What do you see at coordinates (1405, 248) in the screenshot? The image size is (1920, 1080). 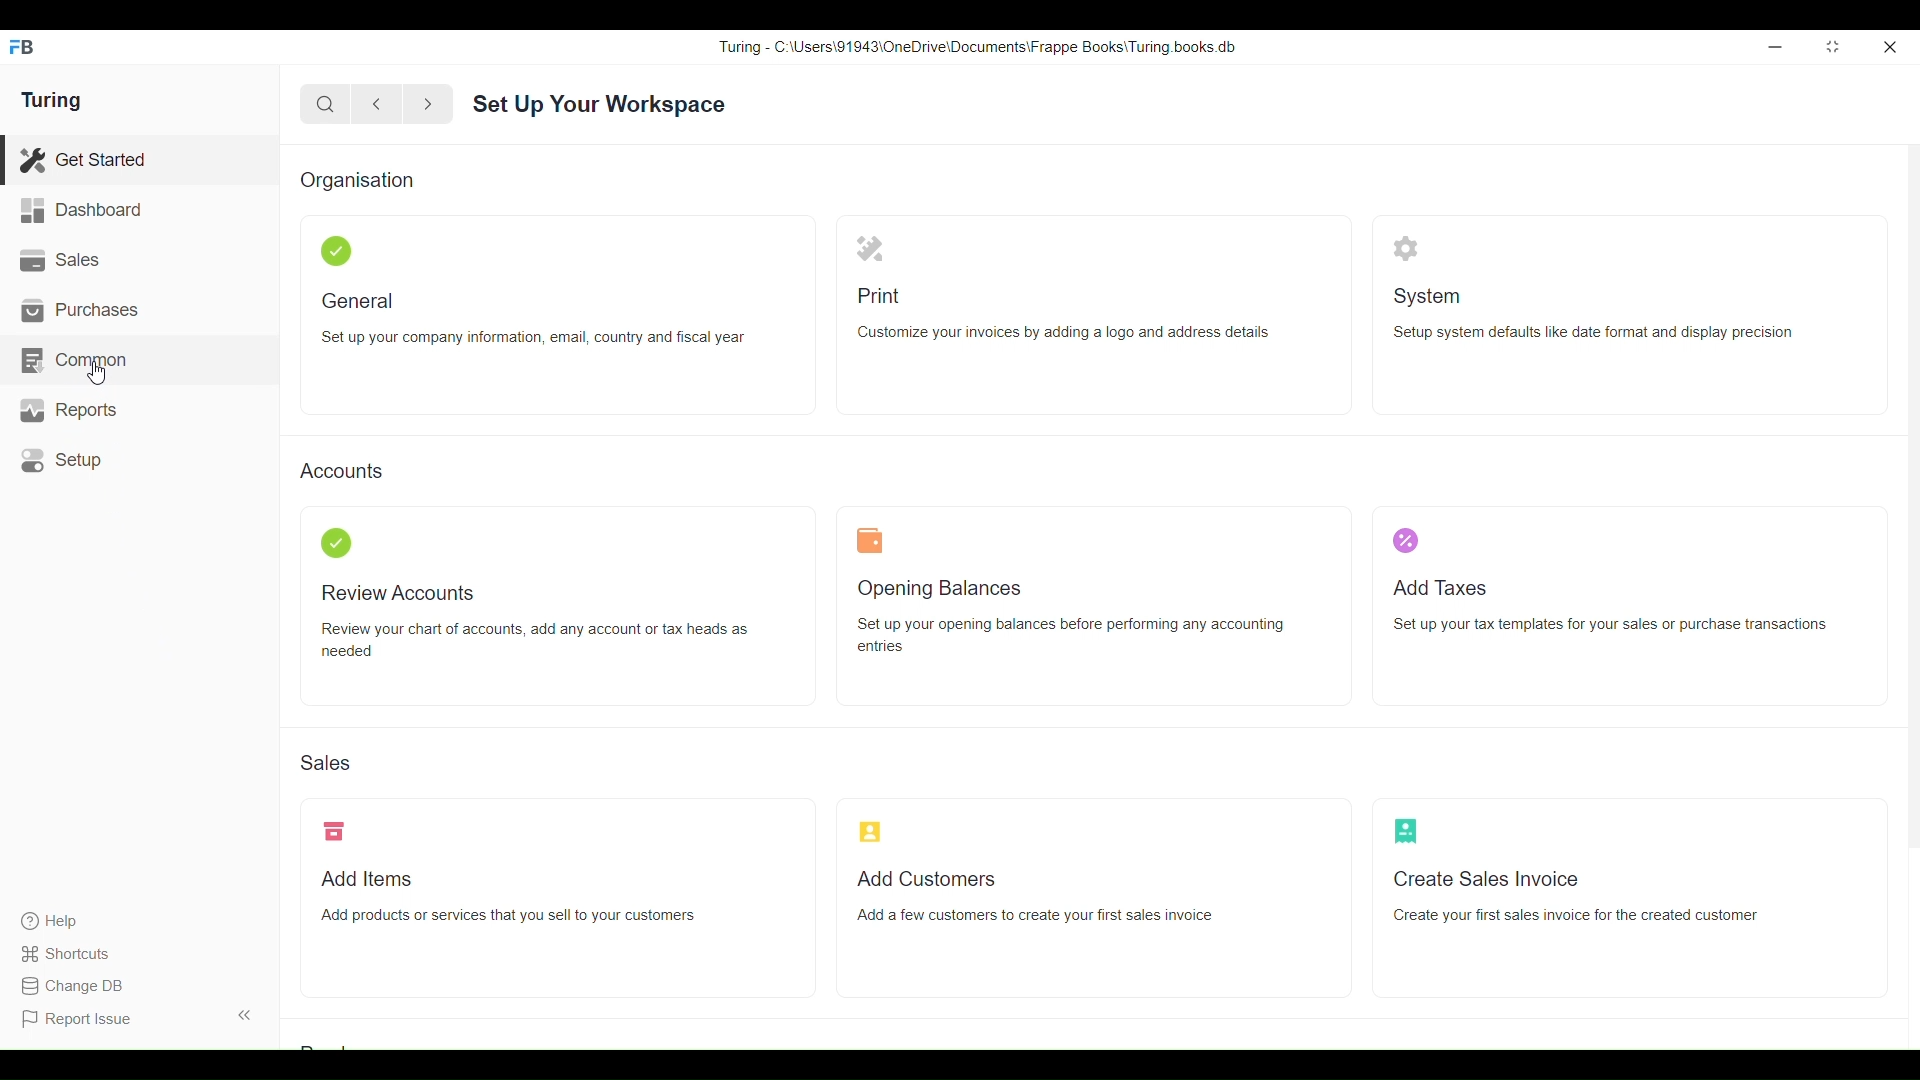 I see `System icon` at bounding box center [1405, 248].